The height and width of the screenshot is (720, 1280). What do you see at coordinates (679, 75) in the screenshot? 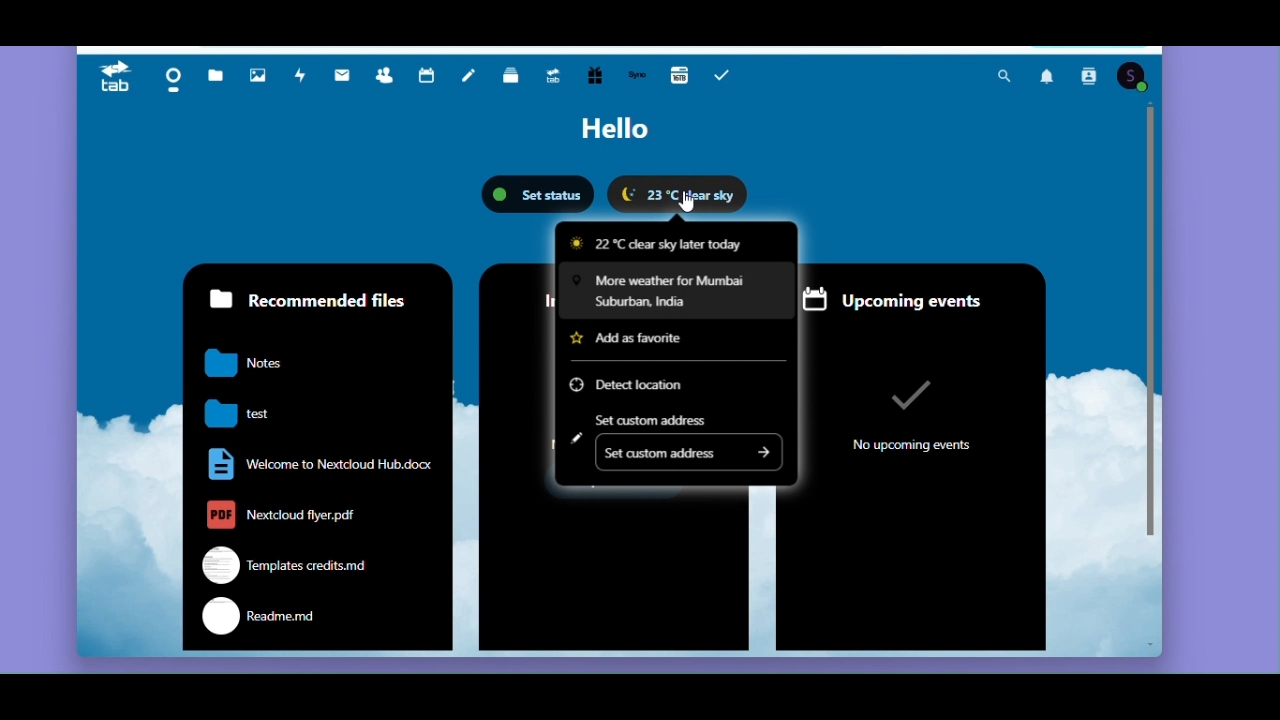
I see `16 TB` at bounding box center [679, 75].